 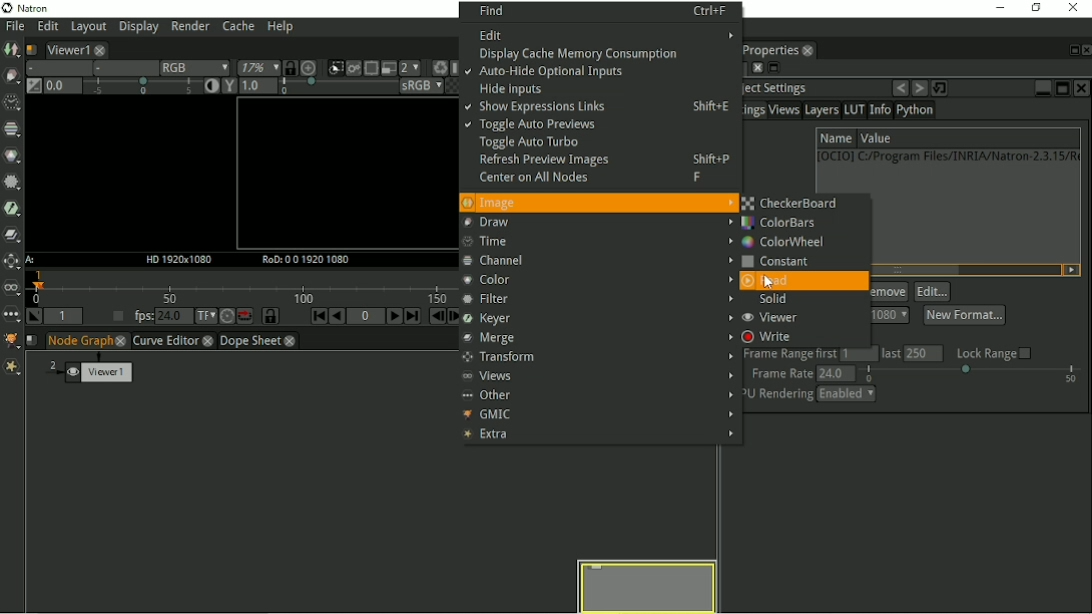 What do you see at coordinates (12, 207) in the screenshot?
I see `Keyer` at bounding box center [12, 207].